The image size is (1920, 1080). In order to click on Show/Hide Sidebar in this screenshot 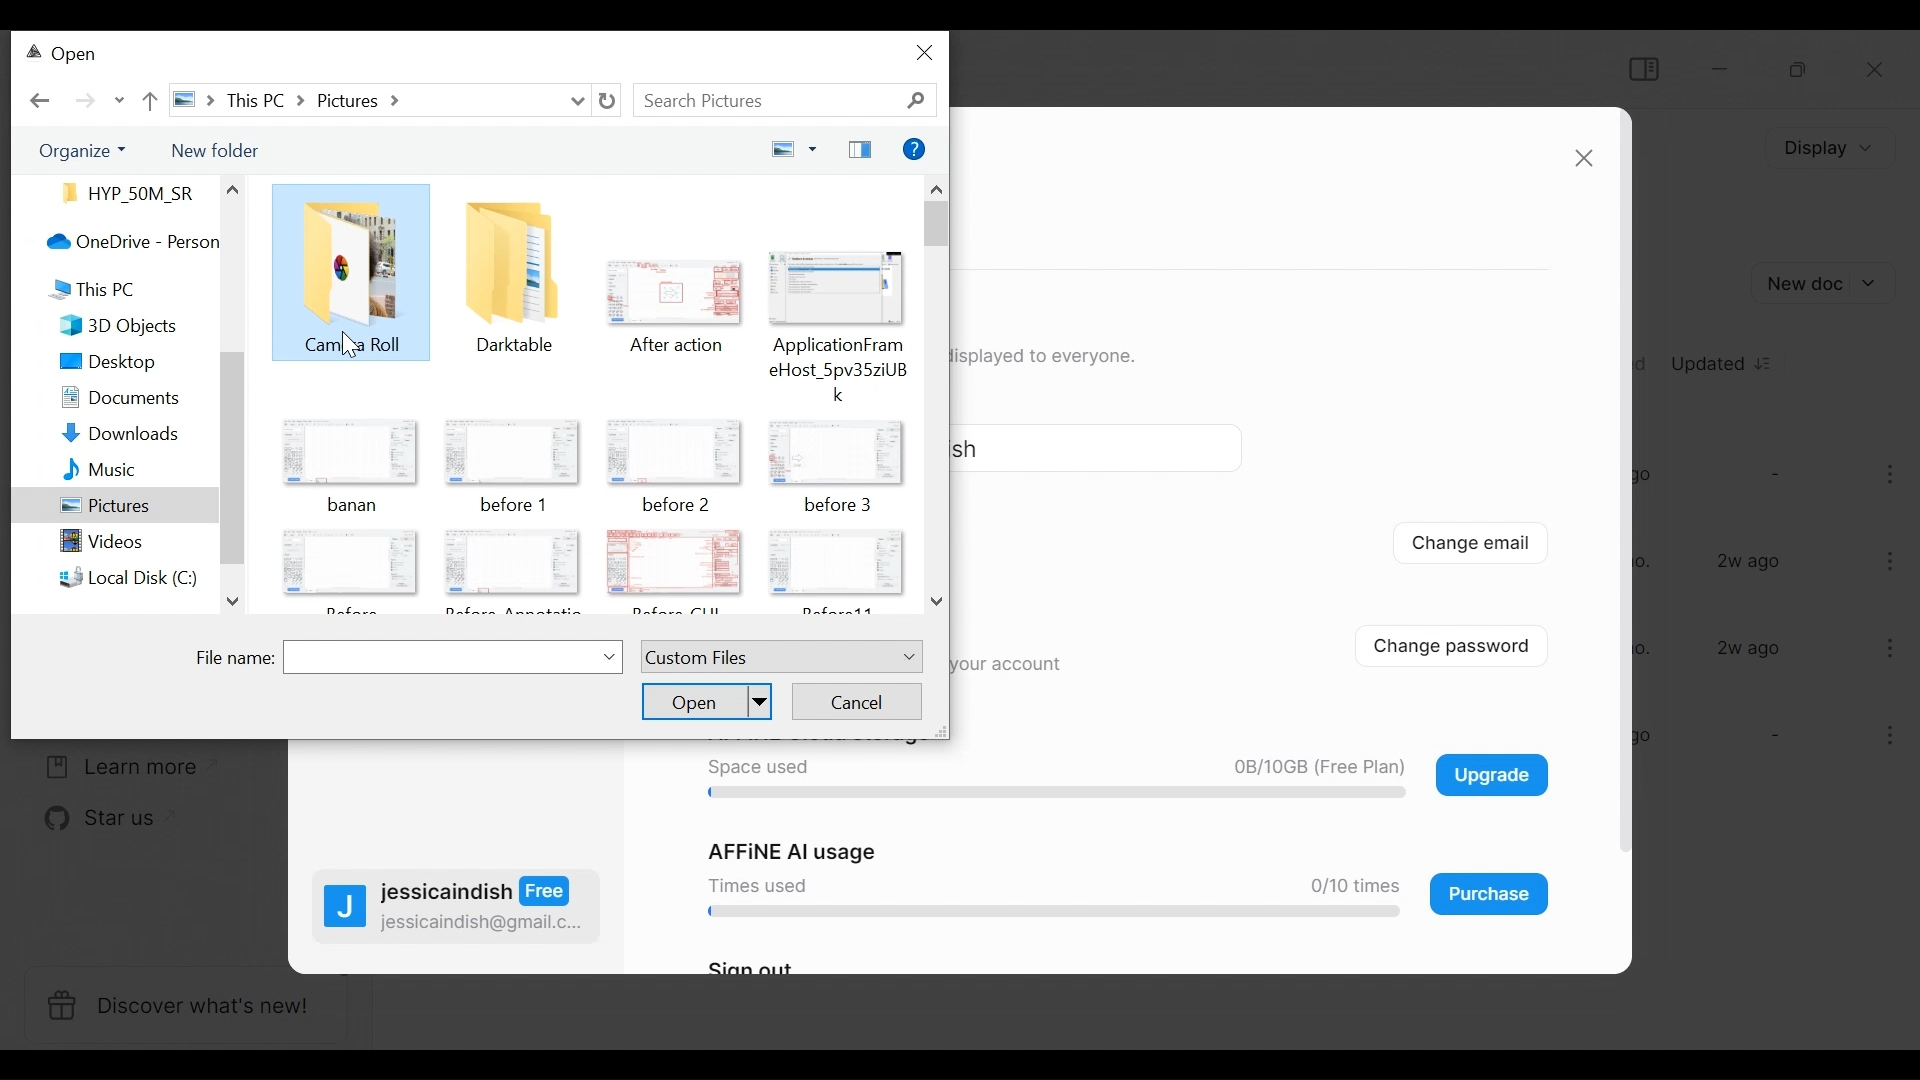, I will do `click(1642, 68)`.